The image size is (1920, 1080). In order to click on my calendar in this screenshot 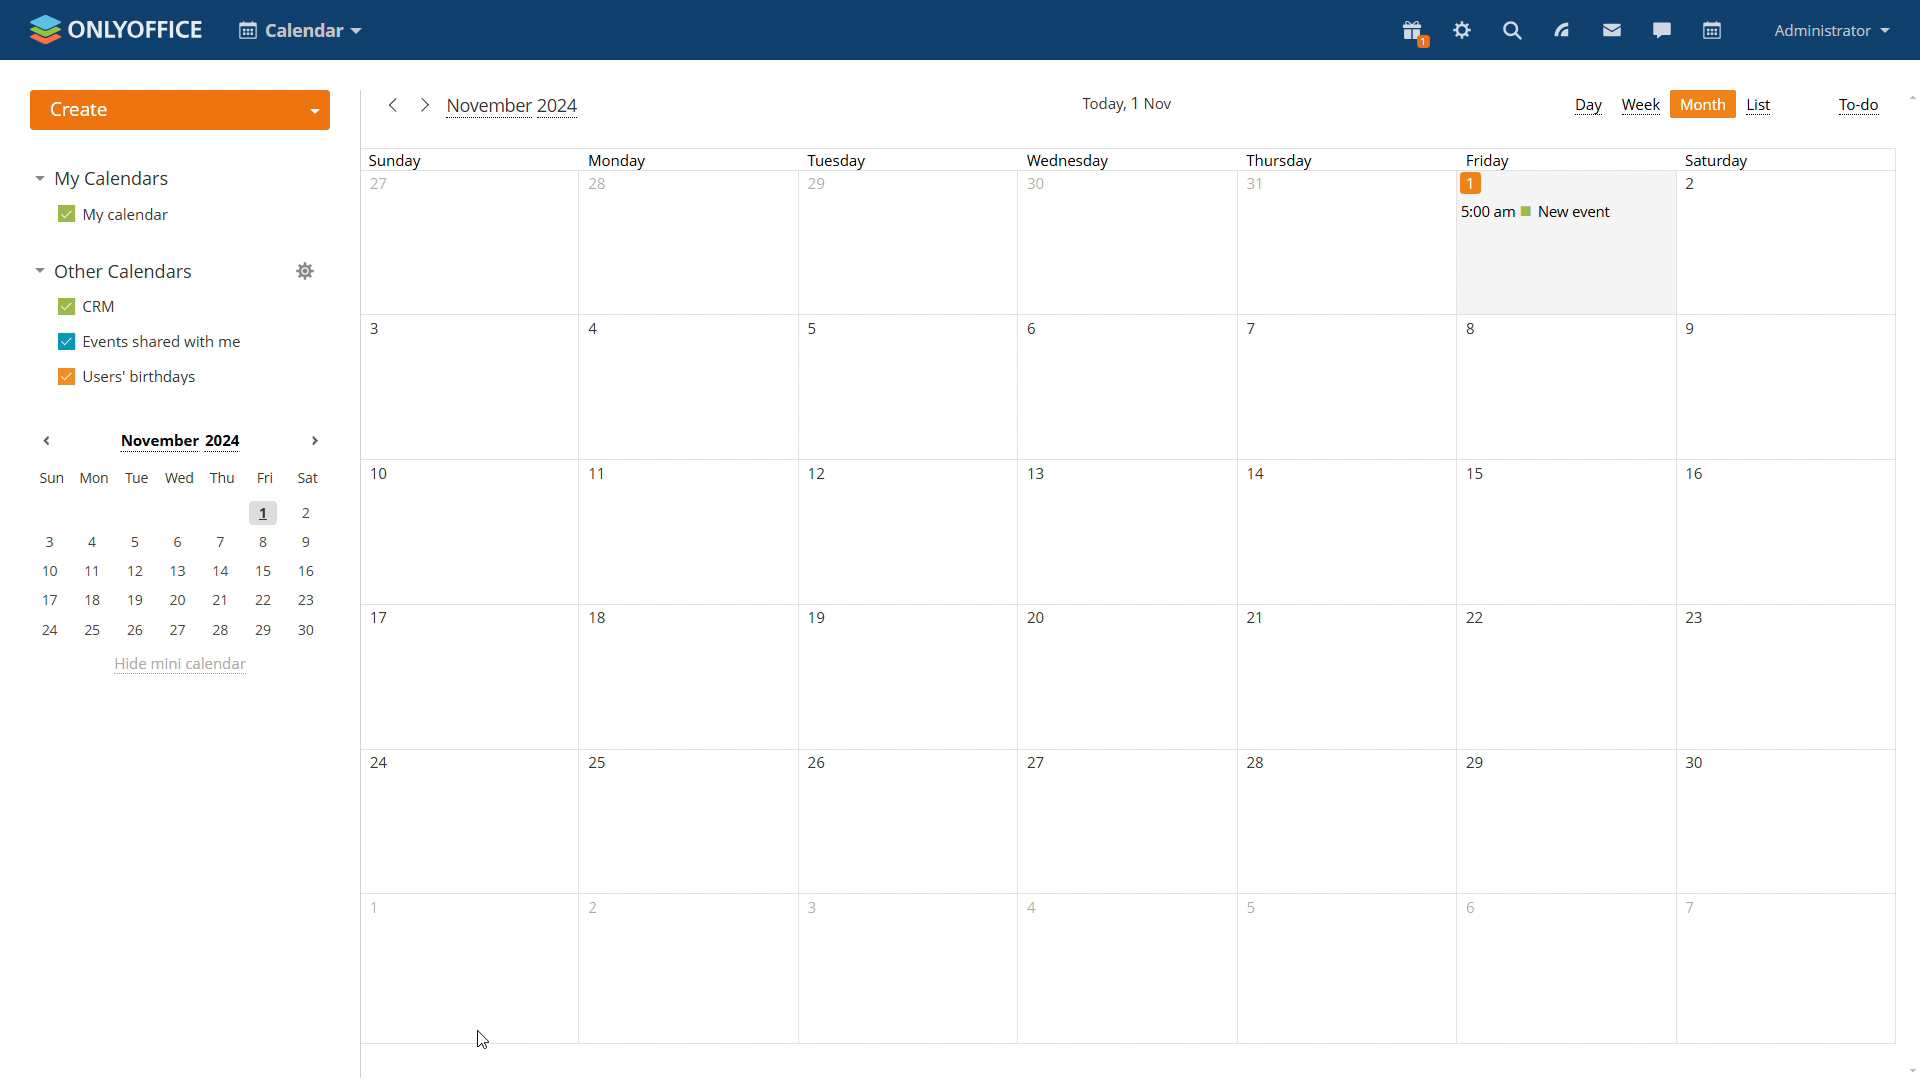, I will do `click(116, 217)`.